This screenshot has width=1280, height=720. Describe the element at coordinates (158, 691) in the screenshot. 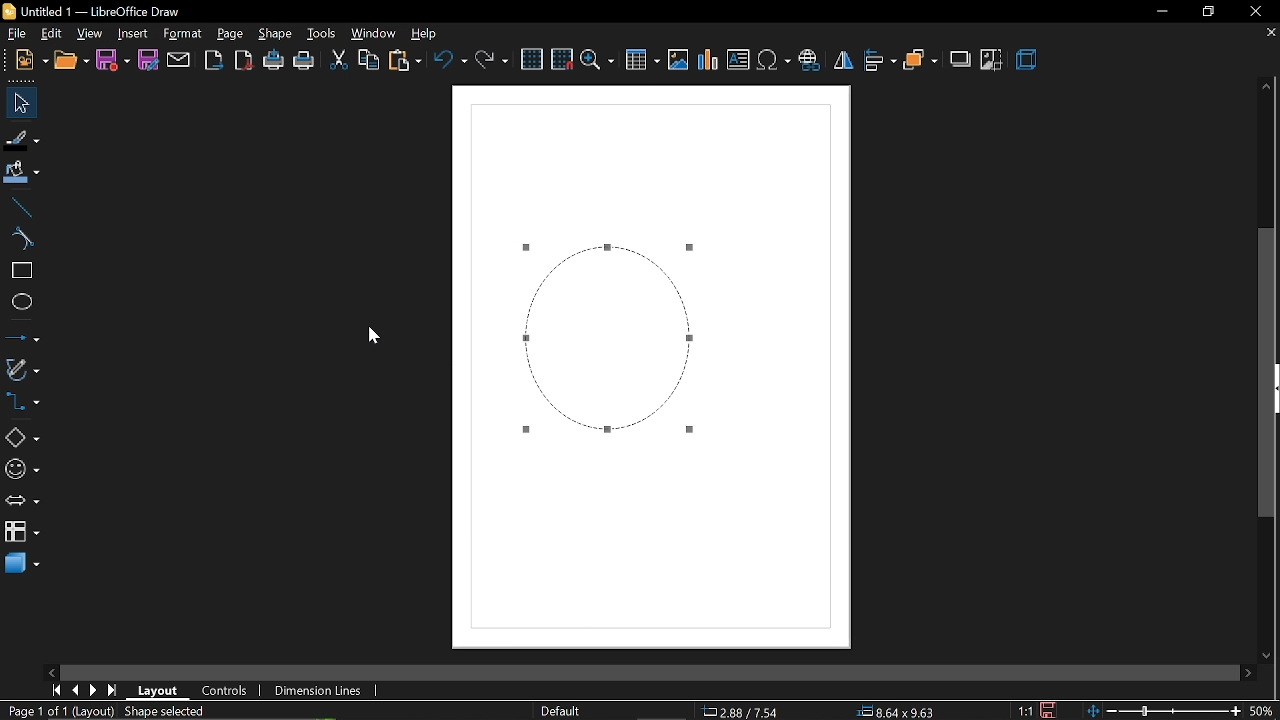

I see `layout` at that location.